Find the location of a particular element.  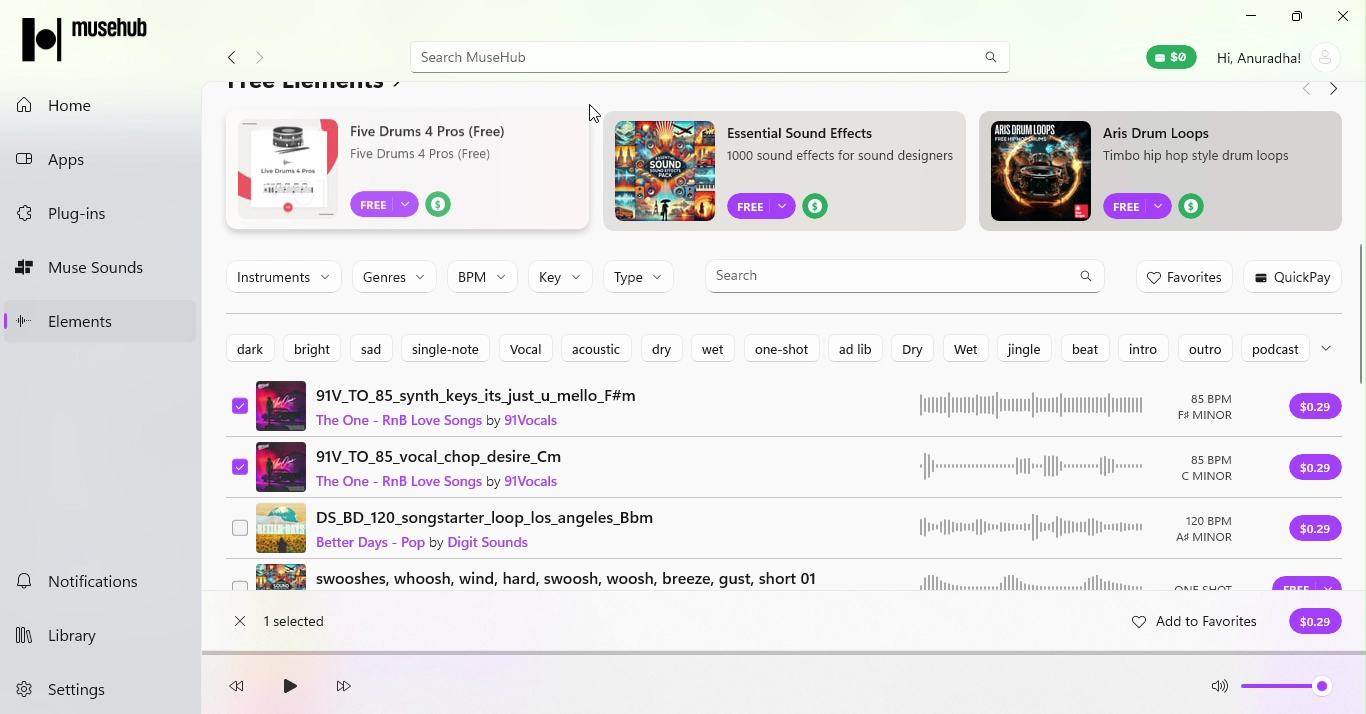

Account is located at coordinates (1277, 57).